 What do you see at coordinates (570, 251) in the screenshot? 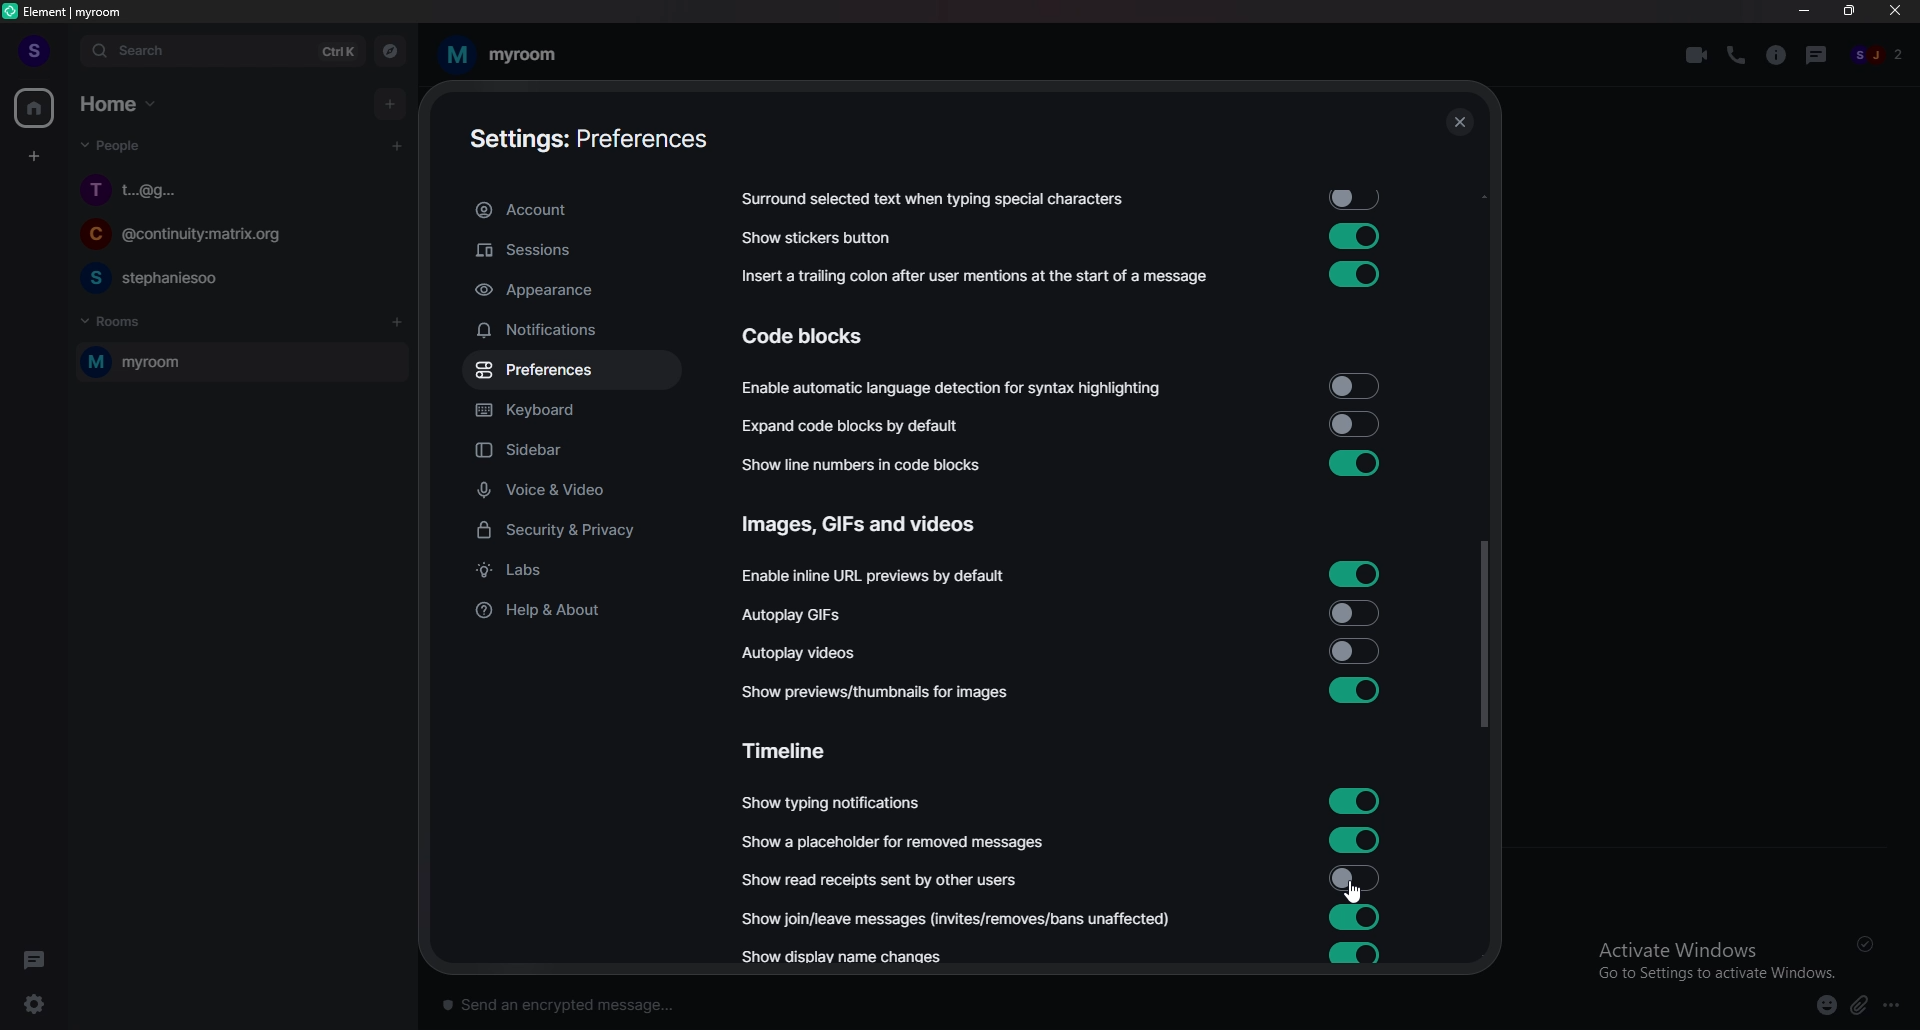
I see `sessions` at bounding box center [570, 251].